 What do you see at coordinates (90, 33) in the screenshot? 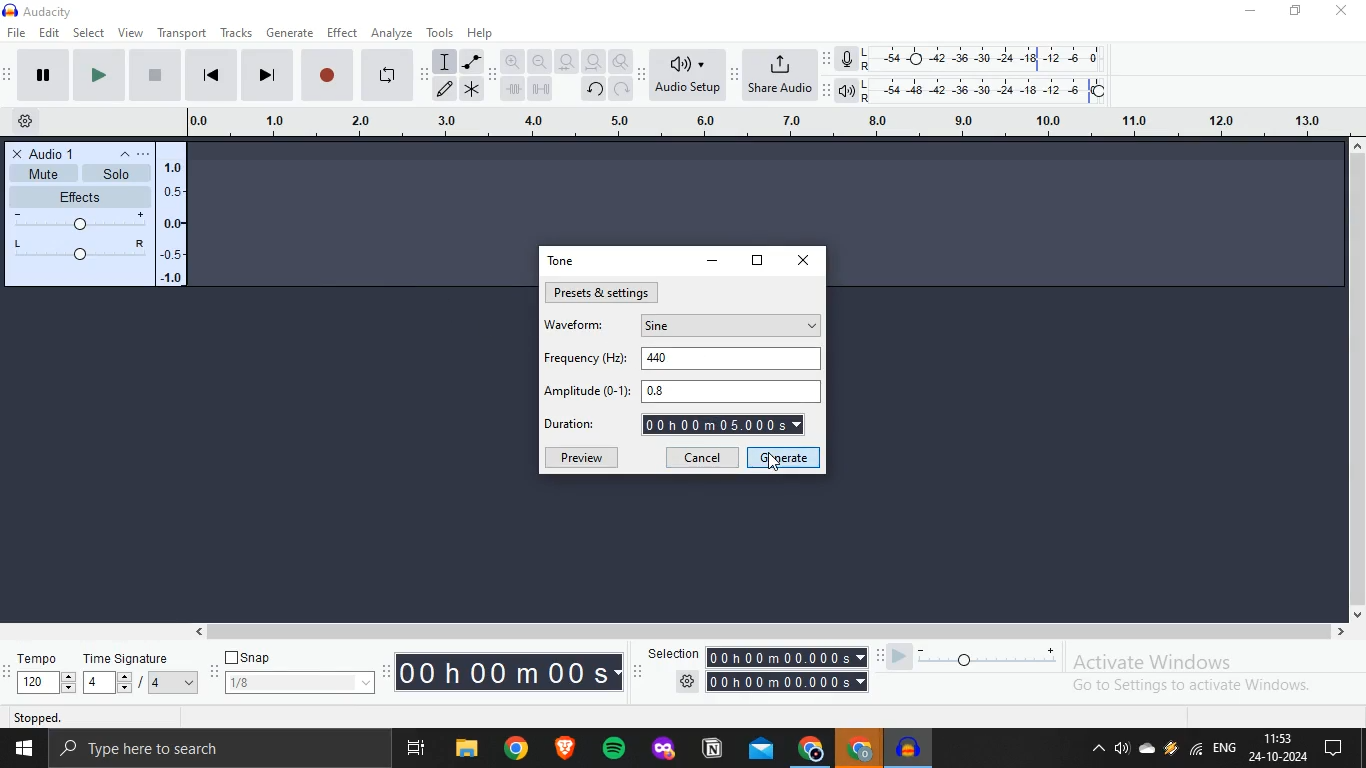
I see `Select` at bounding box center [90, 33].